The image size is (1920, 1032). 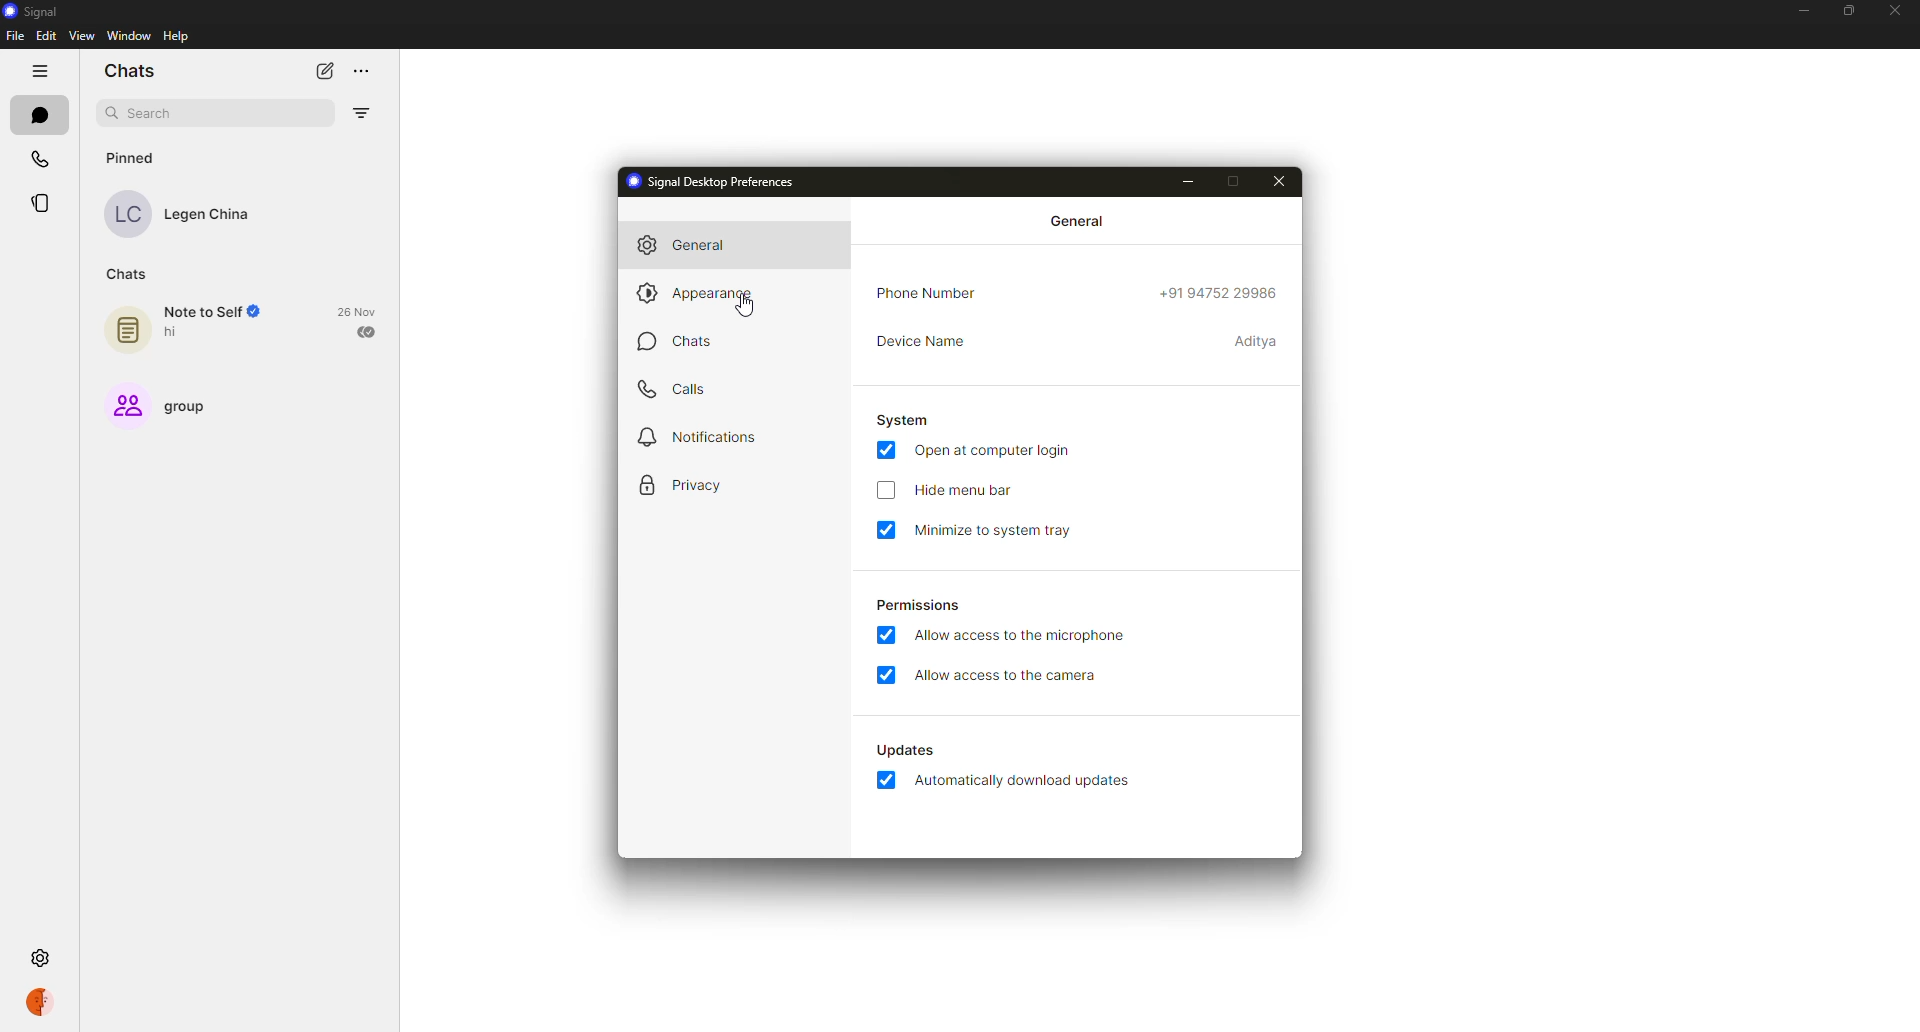 I want to click on more, so click(x=362, y=72).